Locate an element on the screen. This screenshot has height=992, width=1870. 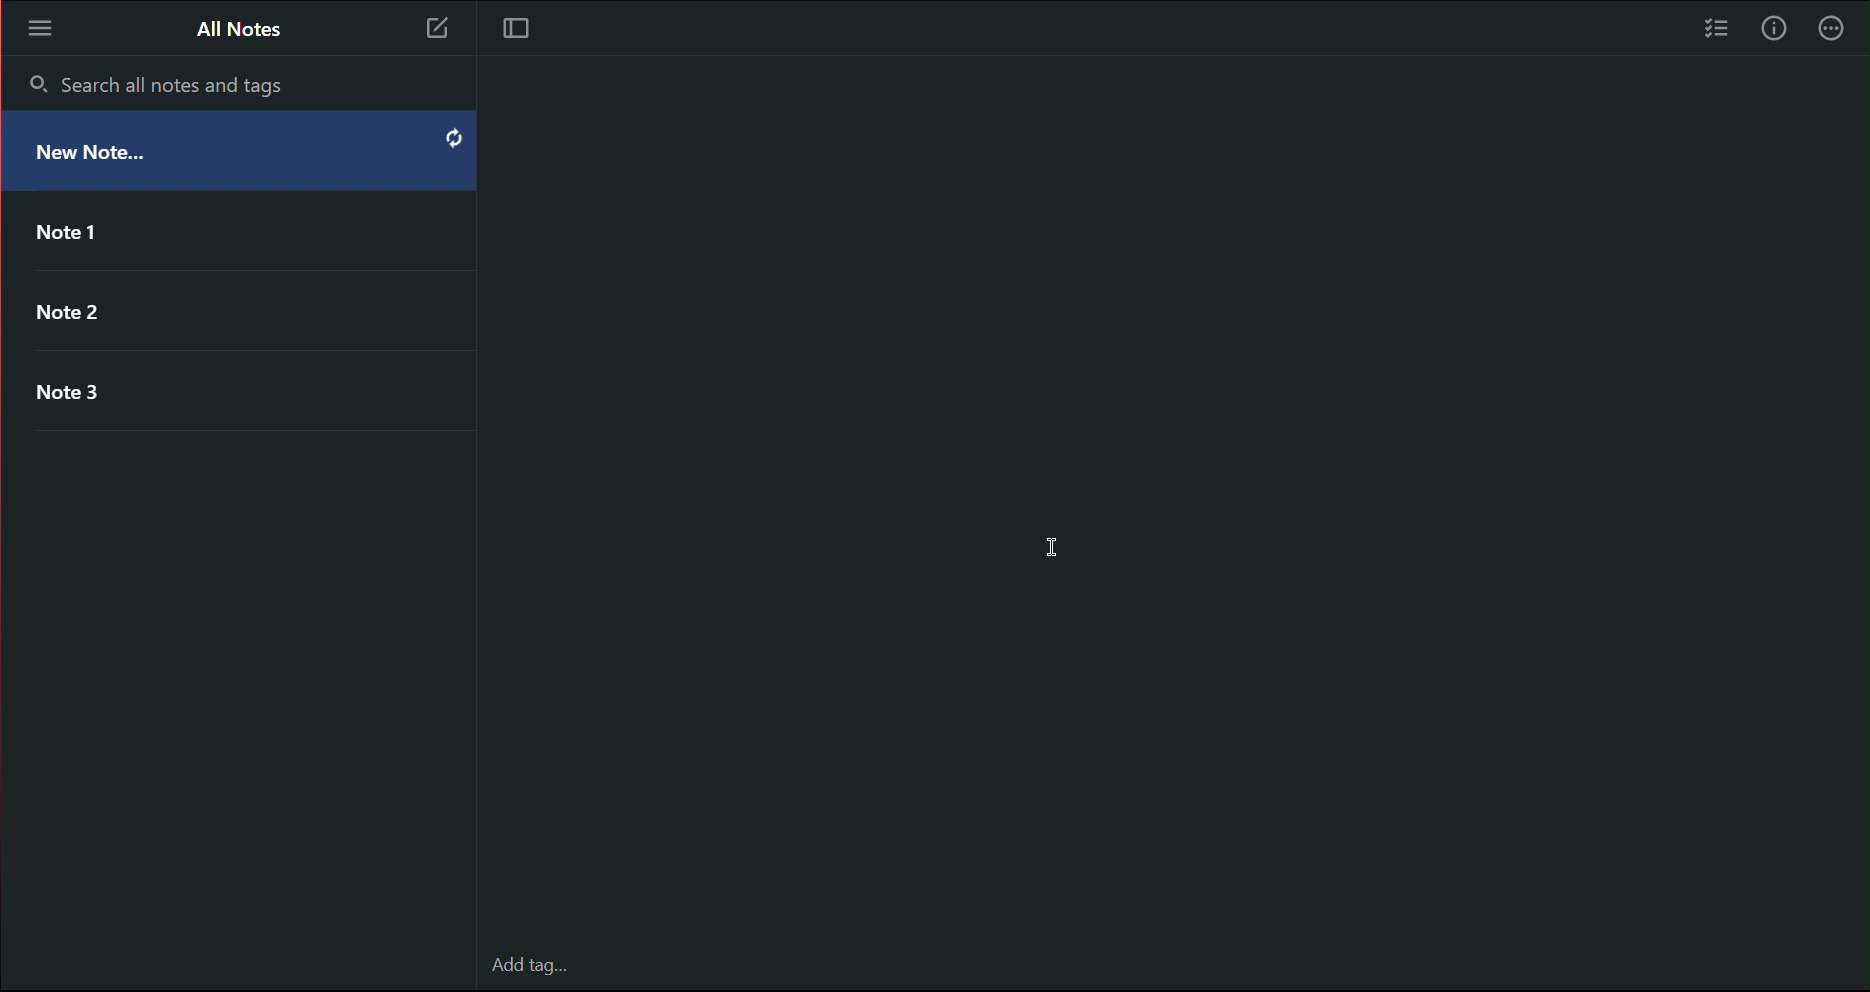
Note 2 is located at coordinates (226, 302).